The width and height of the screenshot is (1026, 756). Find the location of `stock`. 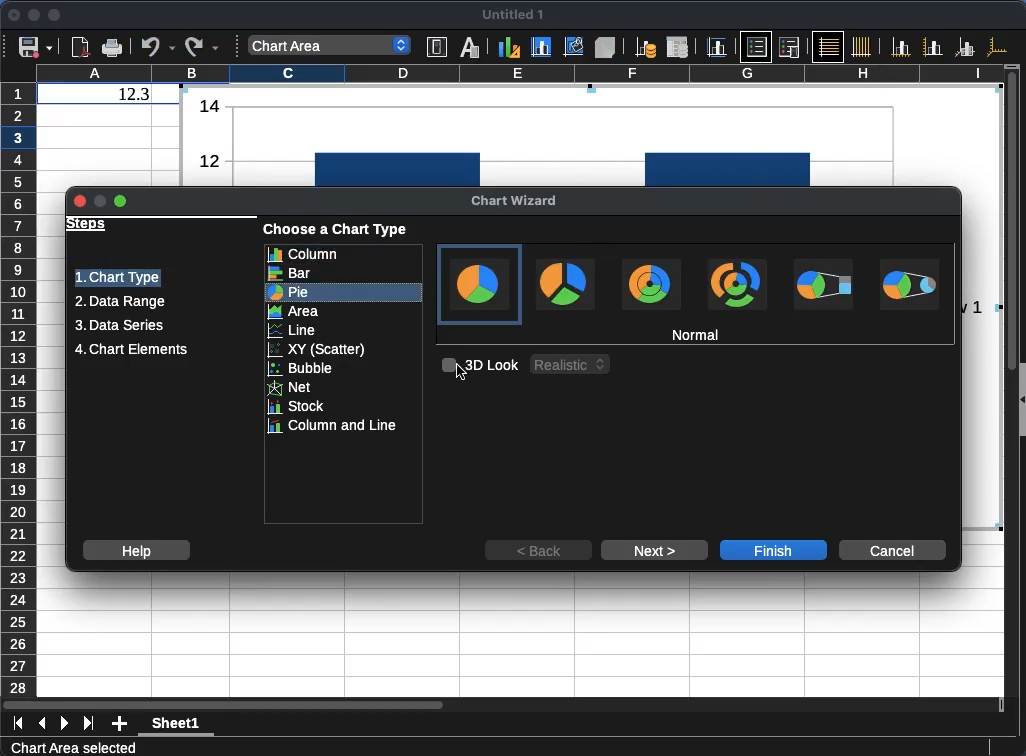

stock is located at coordinates (344, 407).